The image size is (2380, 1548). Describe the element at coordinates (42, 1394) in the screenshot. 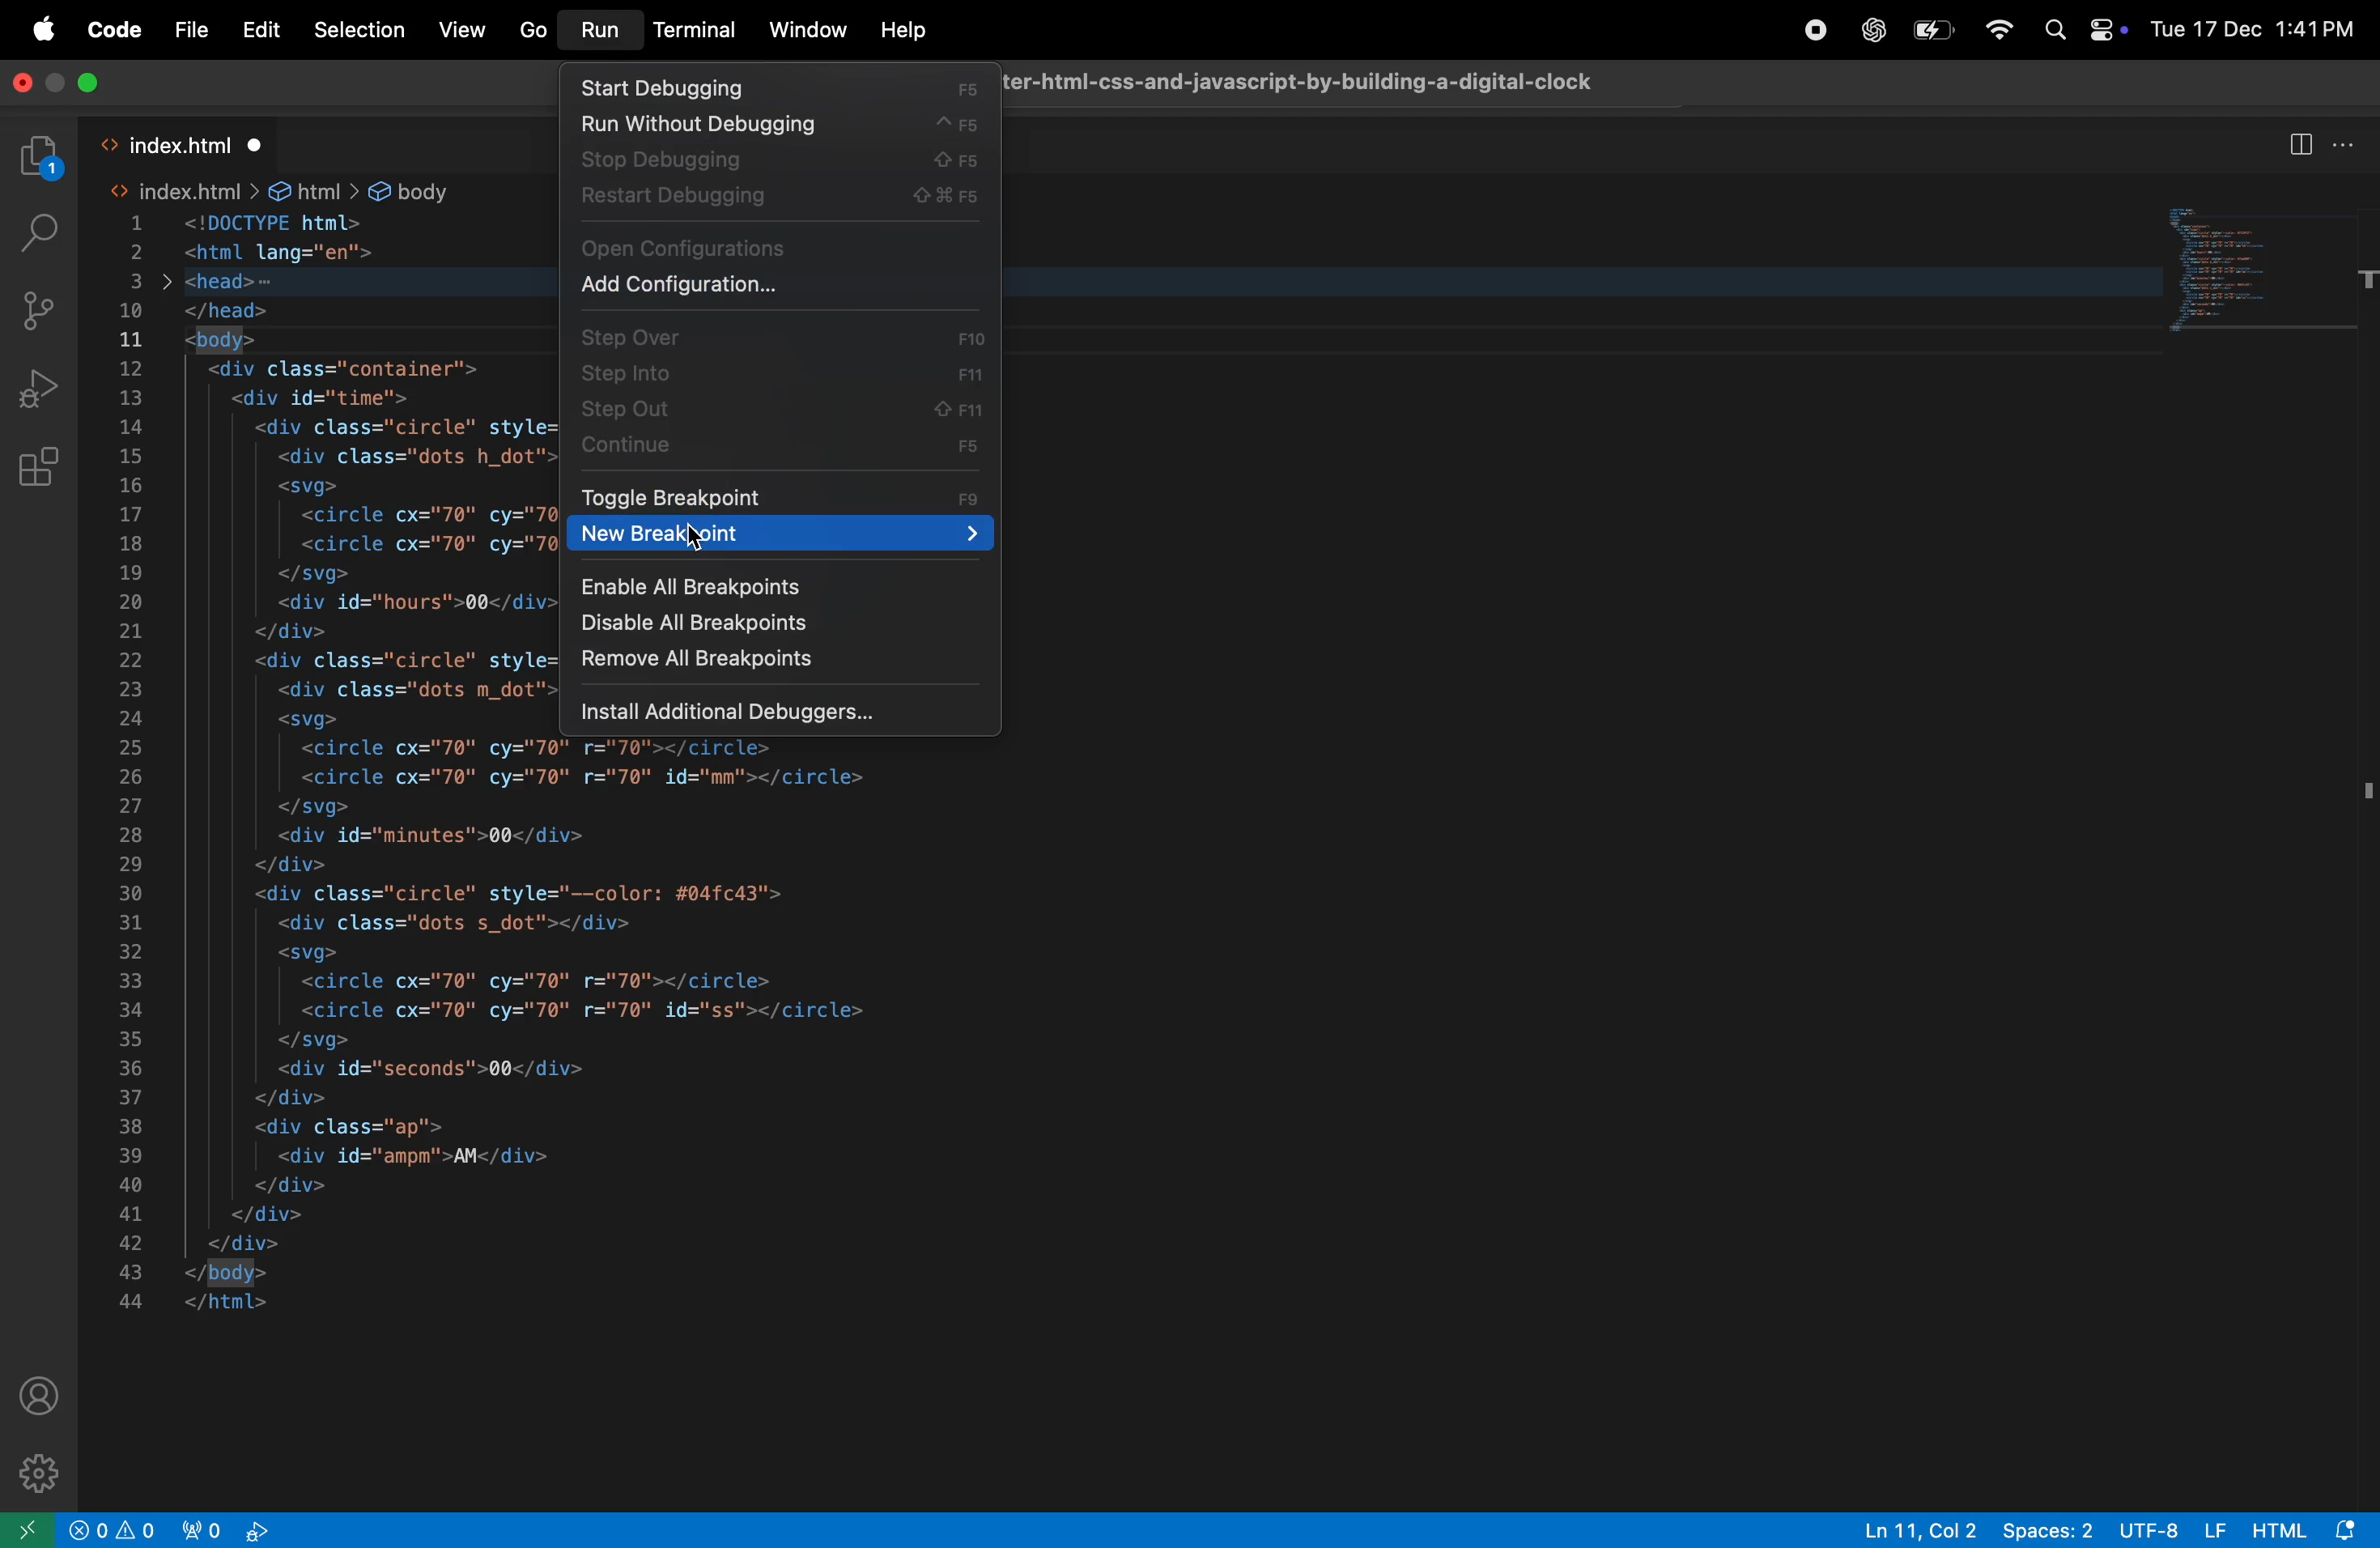

I see `profile` at that location.